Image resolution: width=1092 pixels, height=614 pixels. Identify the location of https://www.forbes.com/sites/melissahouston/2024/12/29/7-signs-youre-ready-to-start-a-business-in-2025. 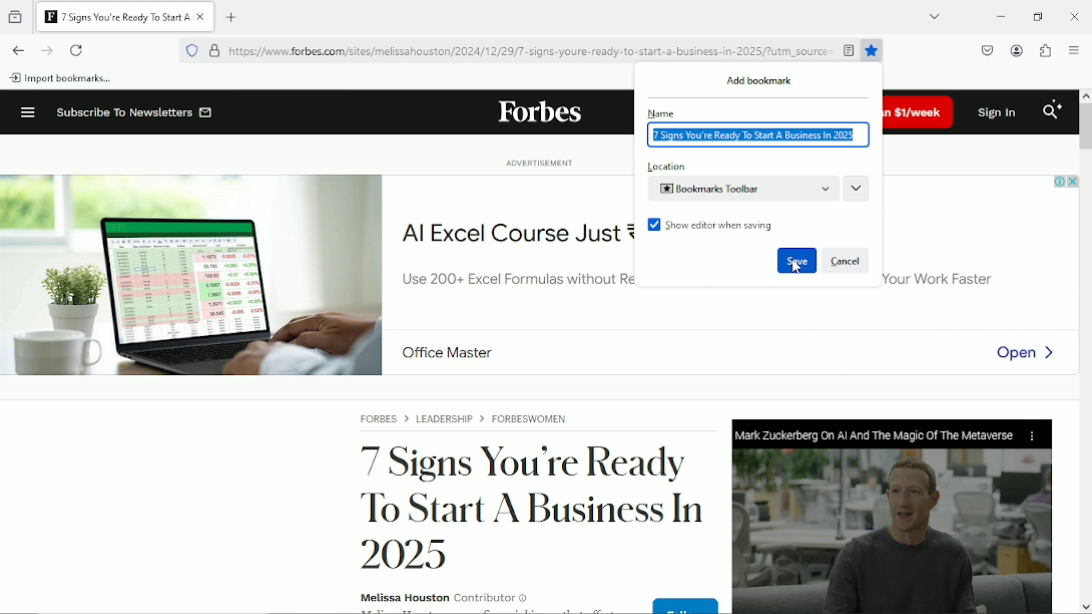
(517, 54).